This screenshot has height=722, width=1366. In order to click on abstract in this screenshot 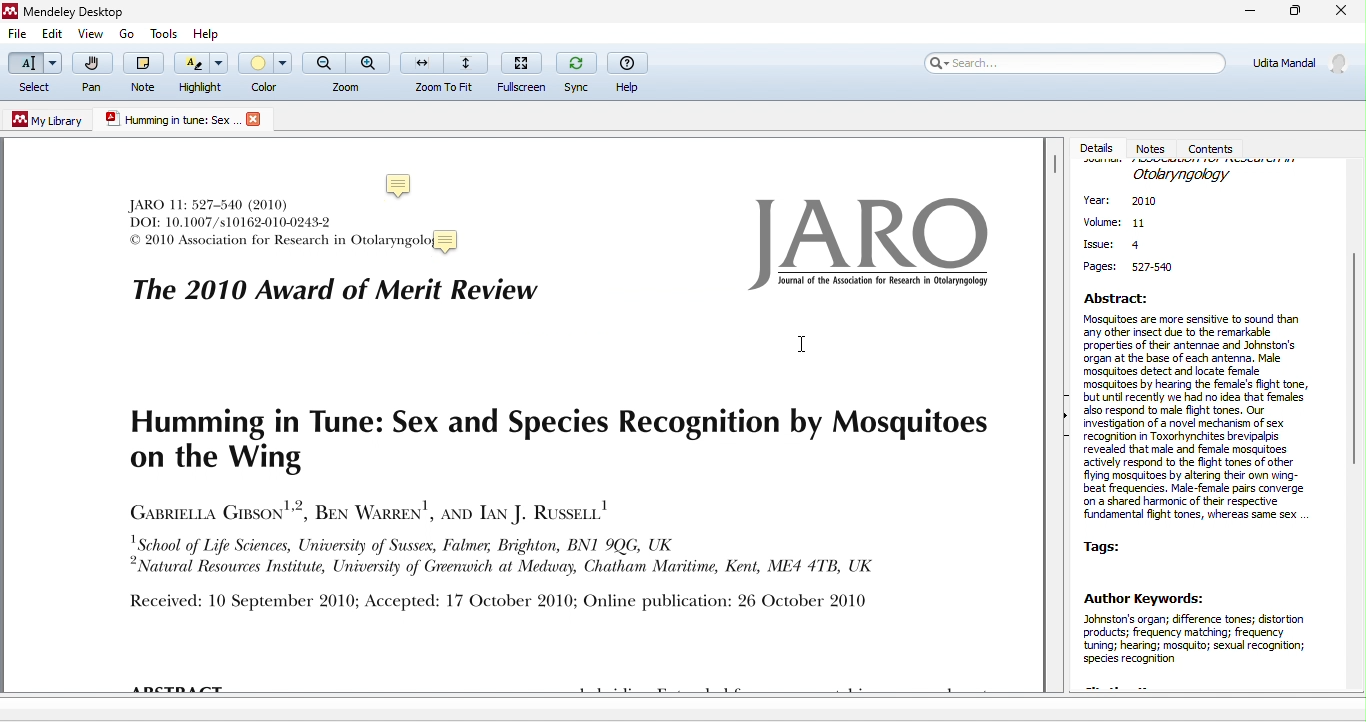, I will do `click(1201, 408)`.